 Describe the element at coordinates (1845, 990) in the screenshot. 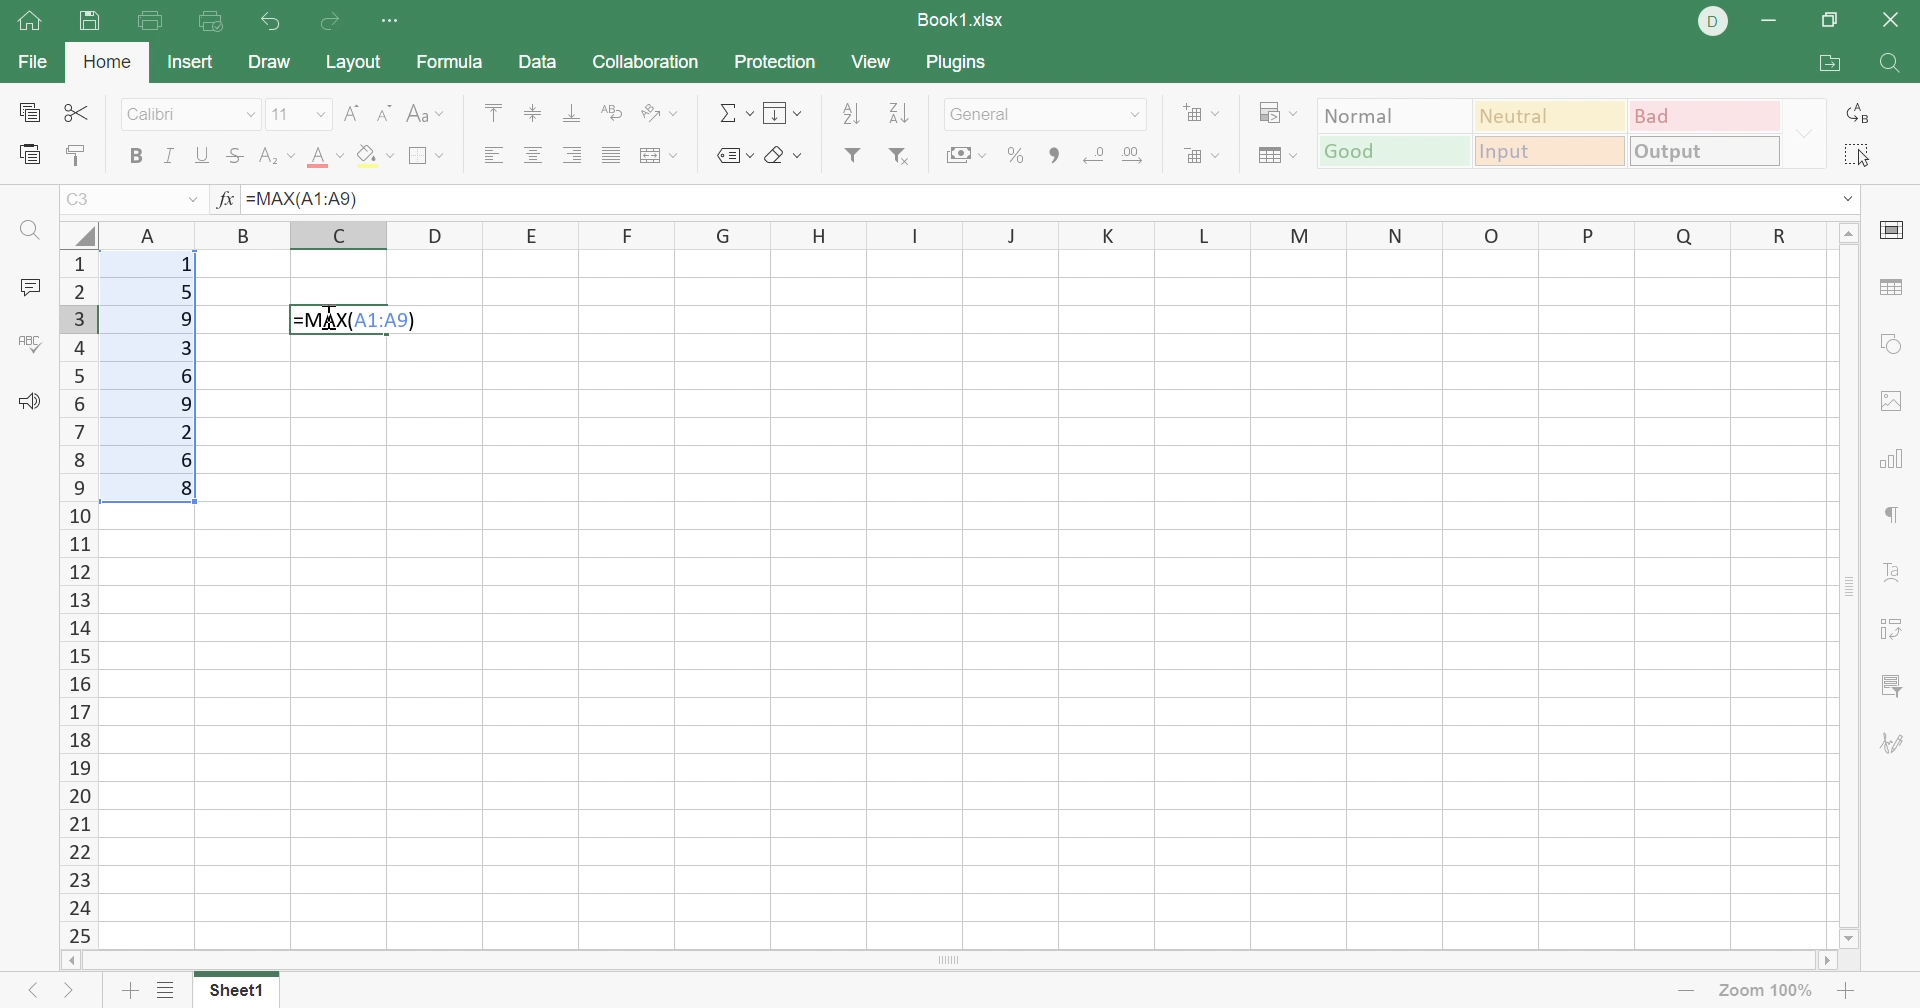

I see `Zoom in` at that location.